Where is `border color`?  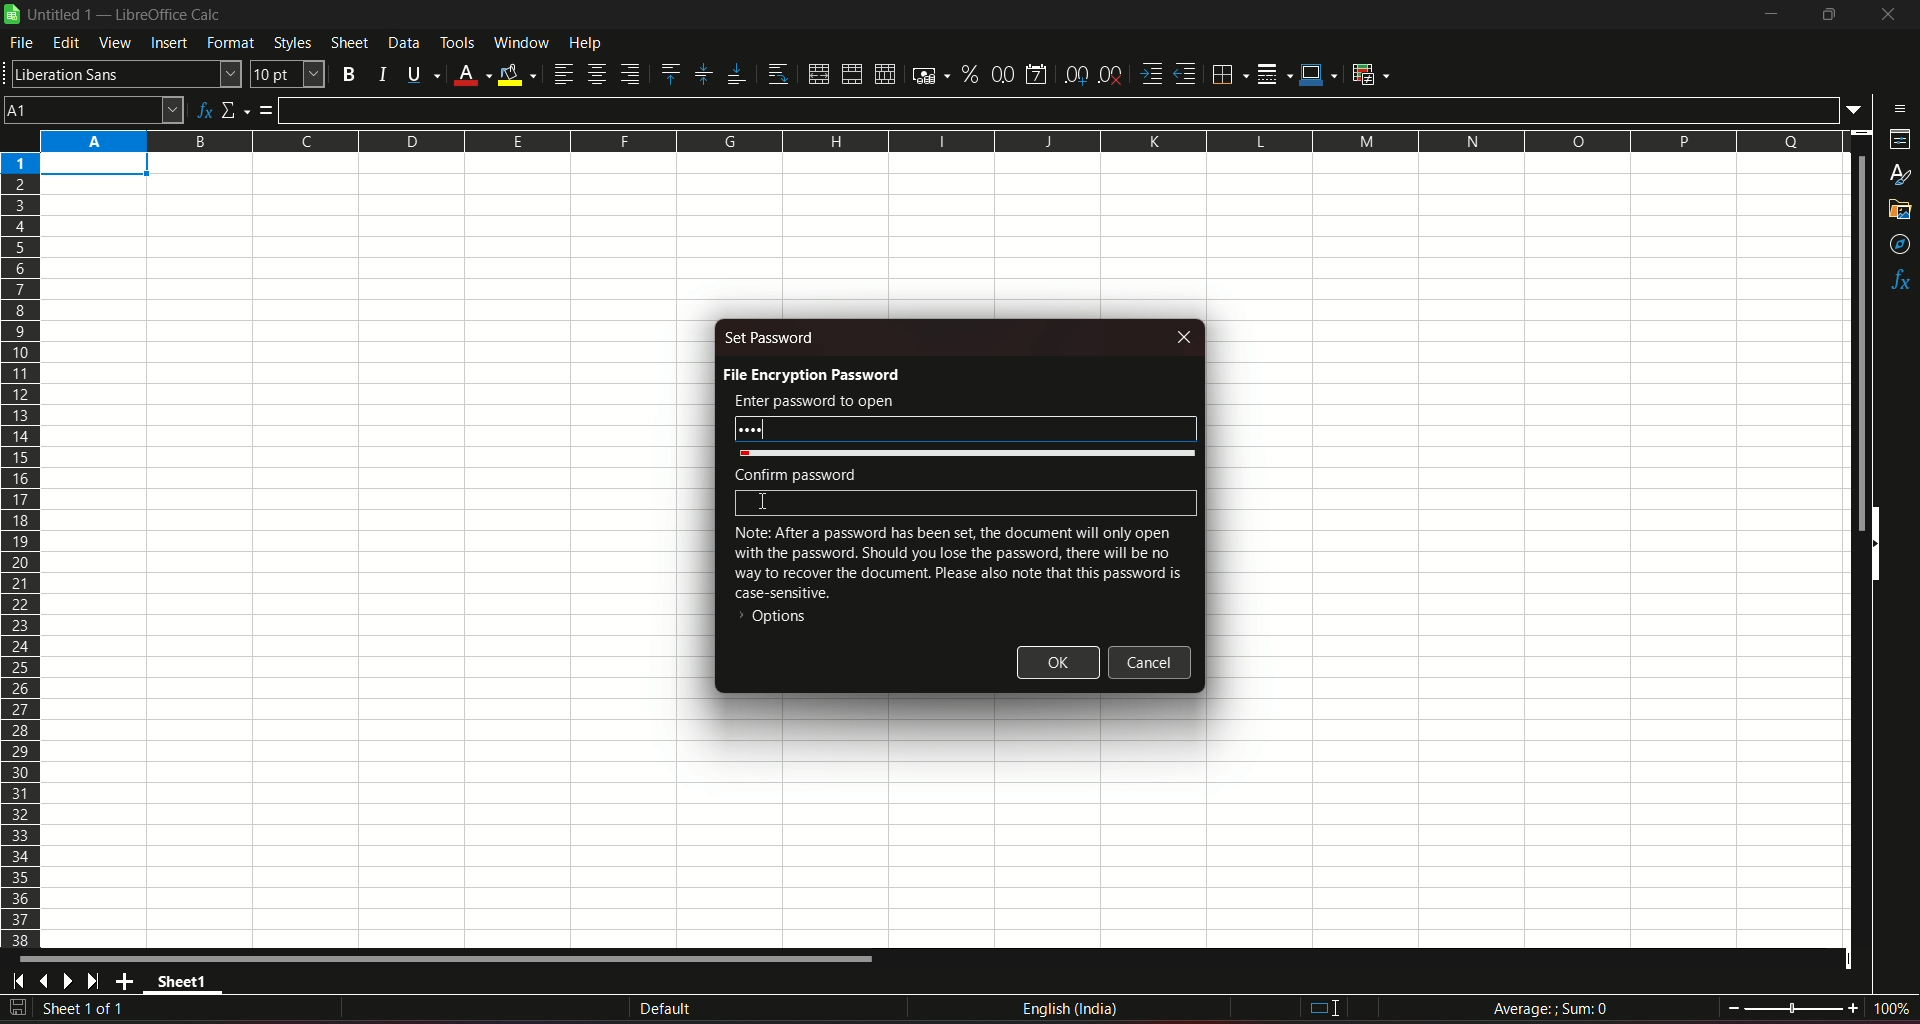 border color is located at coordinates (1320, 76).